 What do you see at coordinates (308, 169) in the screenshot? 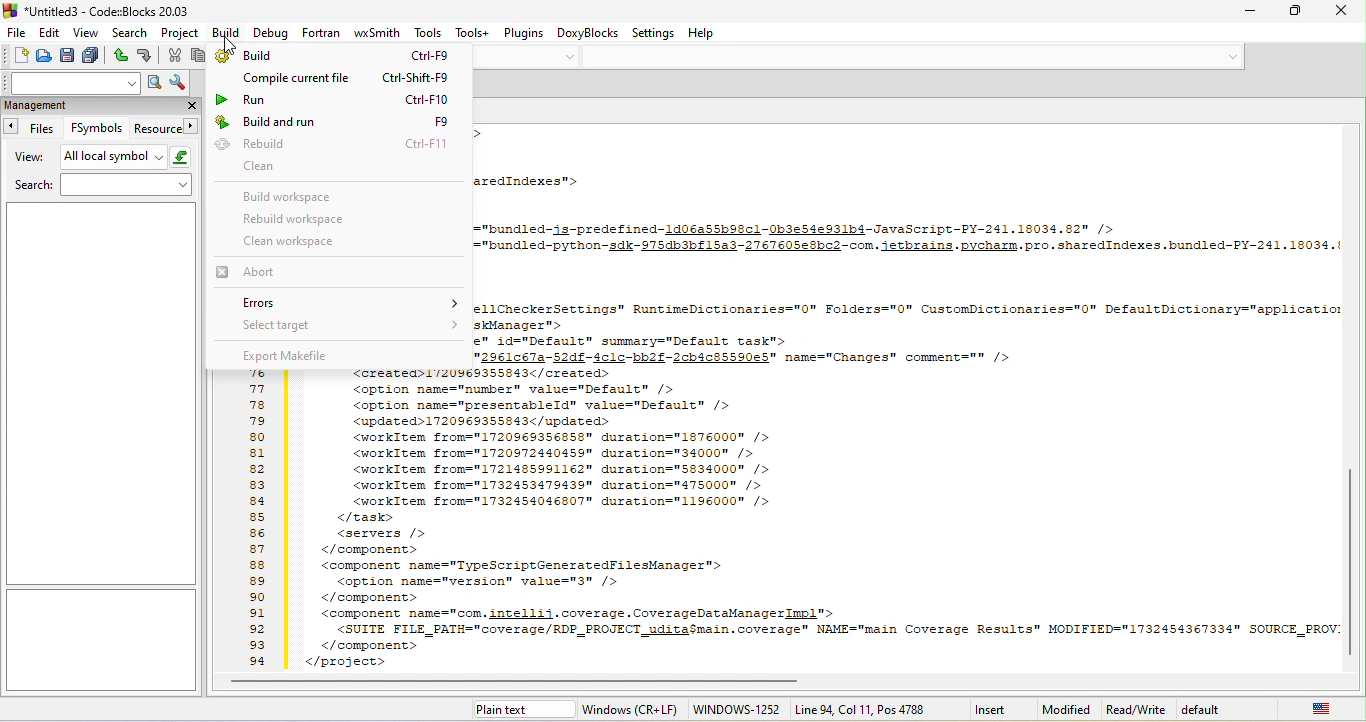
I see `clean` at bounding box center [308, 169].